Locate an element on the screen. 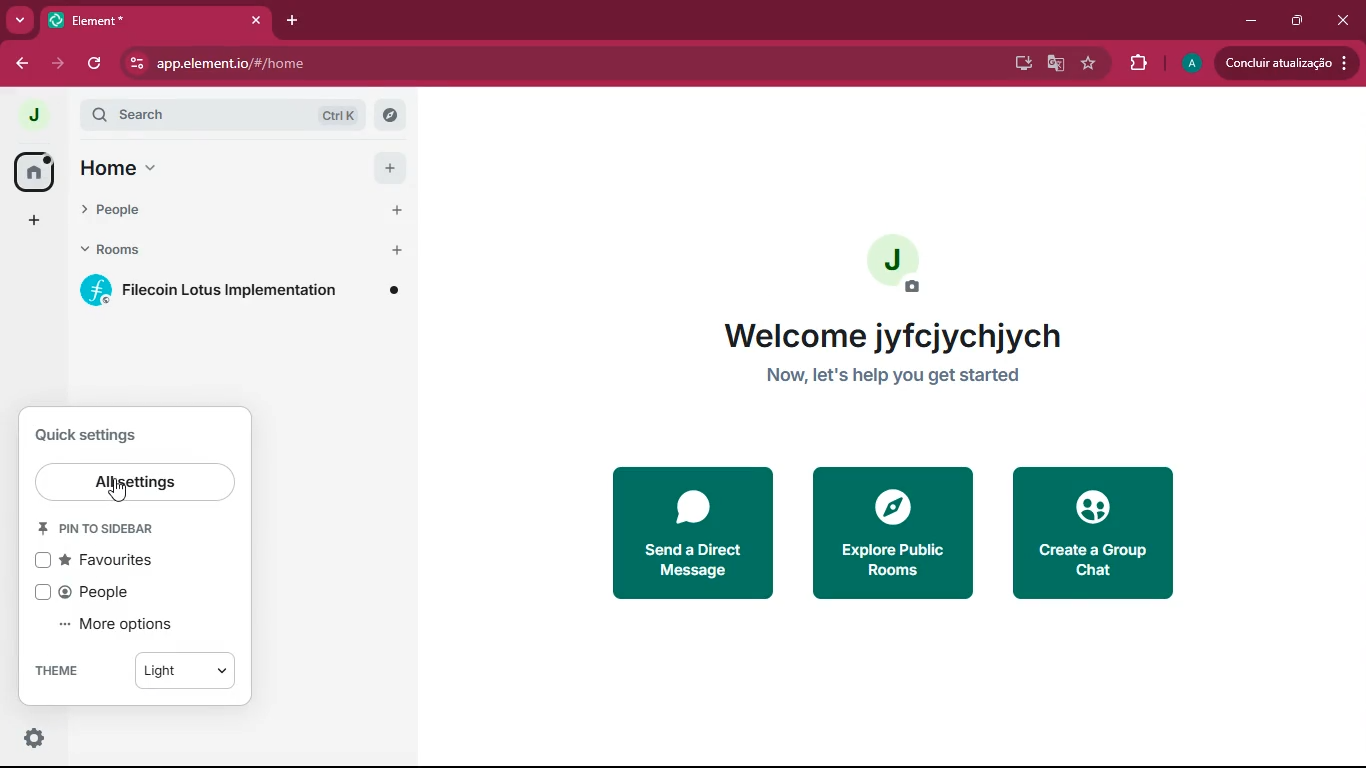  more is located at coordinates (20, 21).